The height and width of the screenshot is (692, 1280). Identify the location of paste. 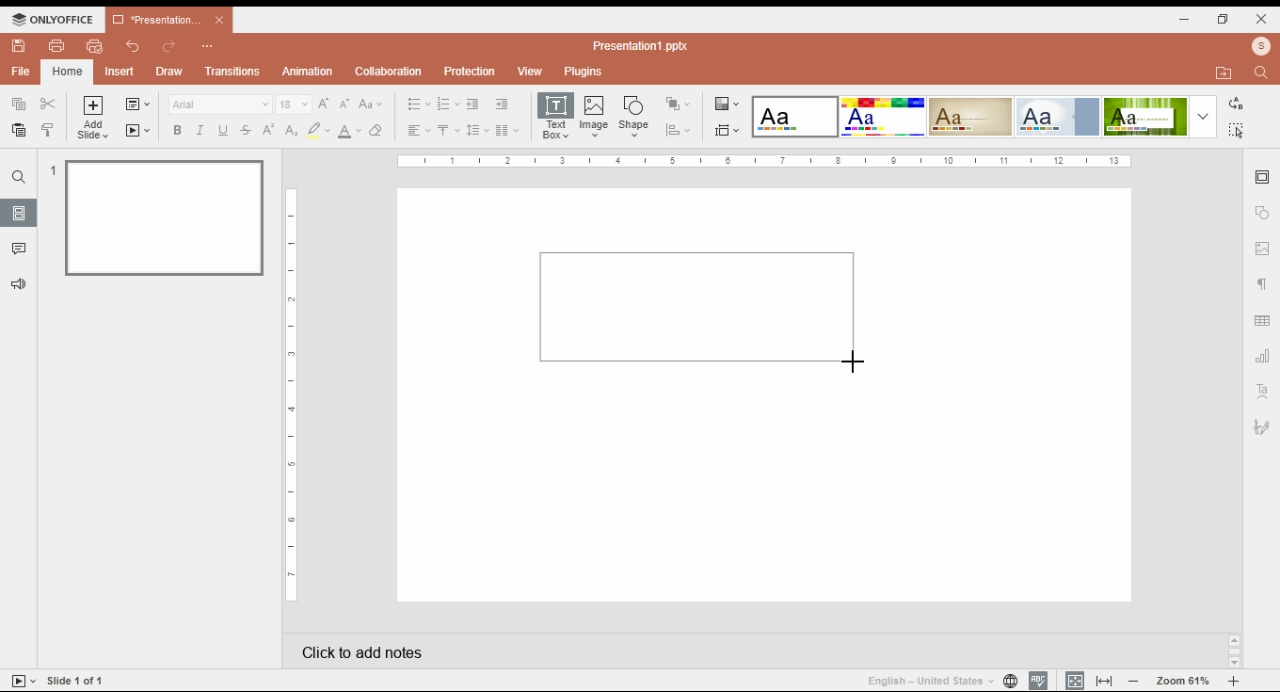
(20, 129).